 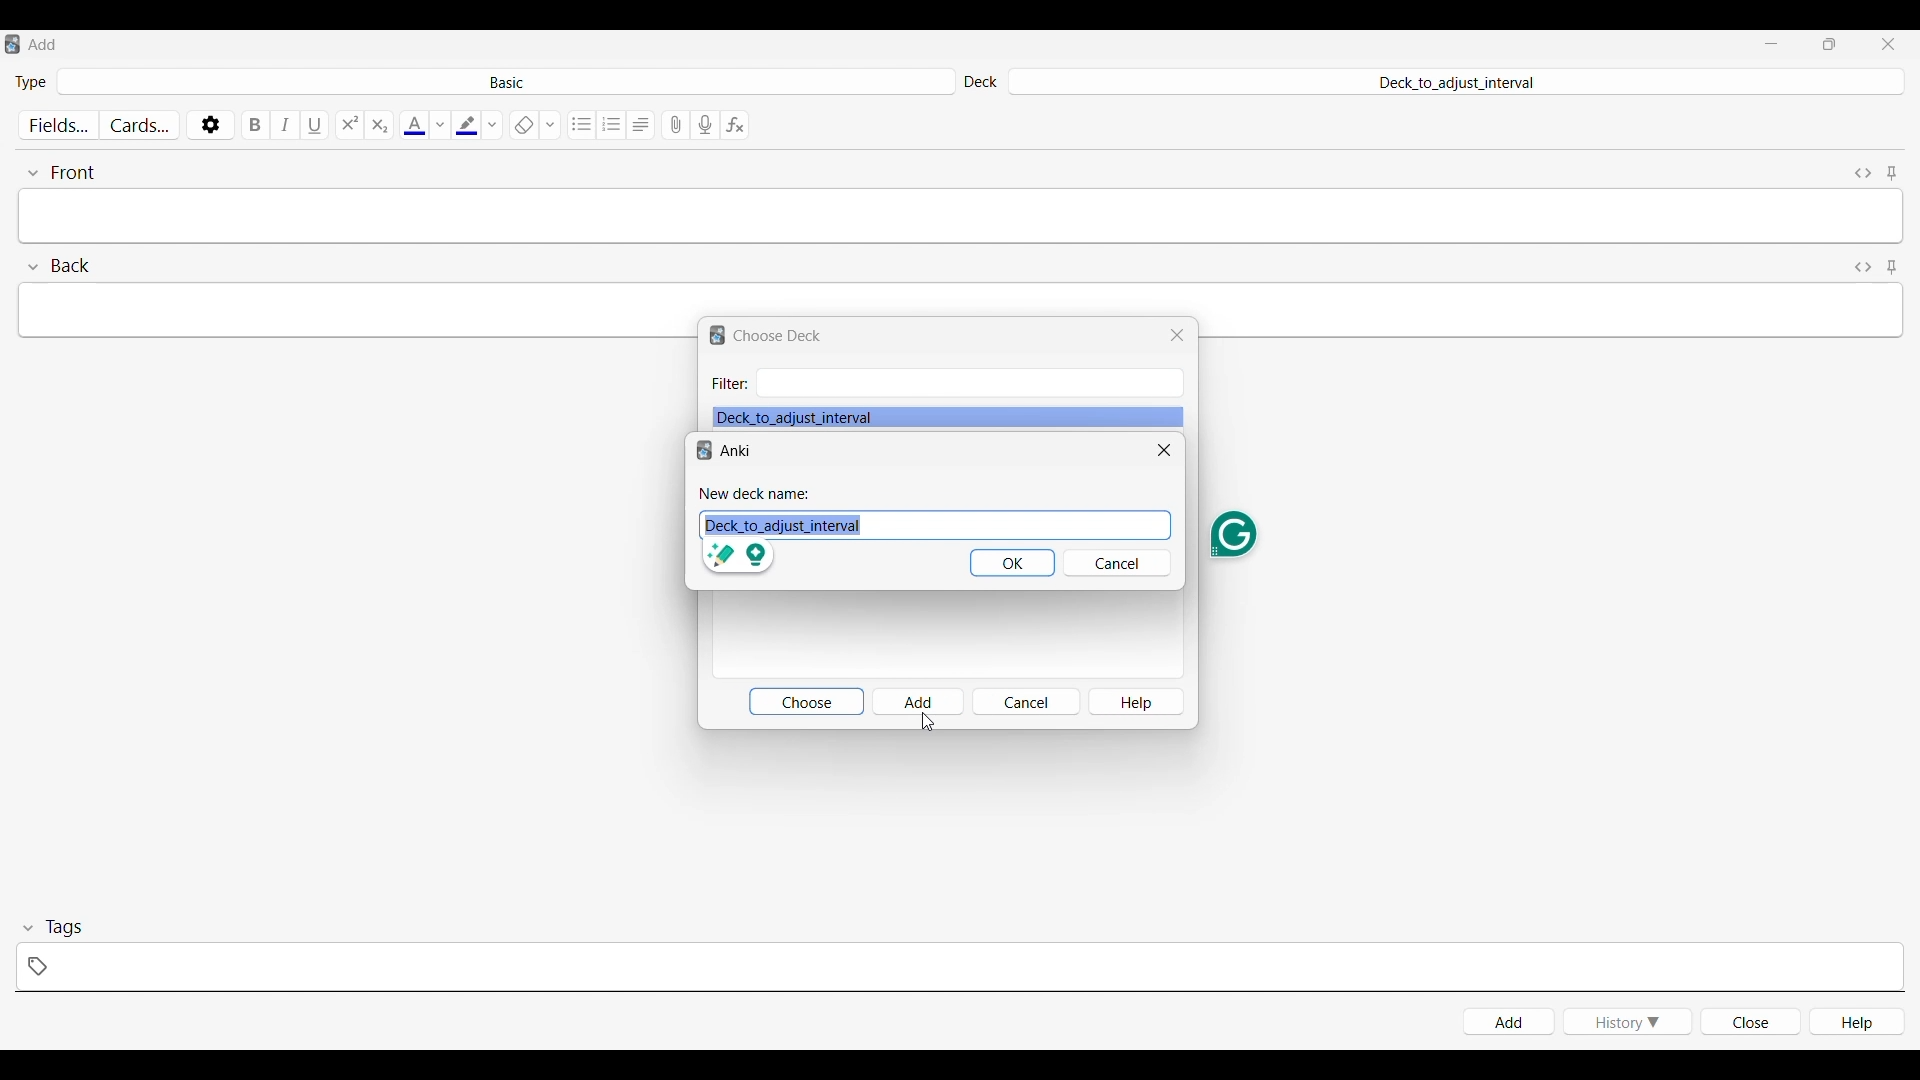 What do you see at coordinates (1176, 335) in the screenshot?
I see `Close window` at bounding box center [1176, 335].